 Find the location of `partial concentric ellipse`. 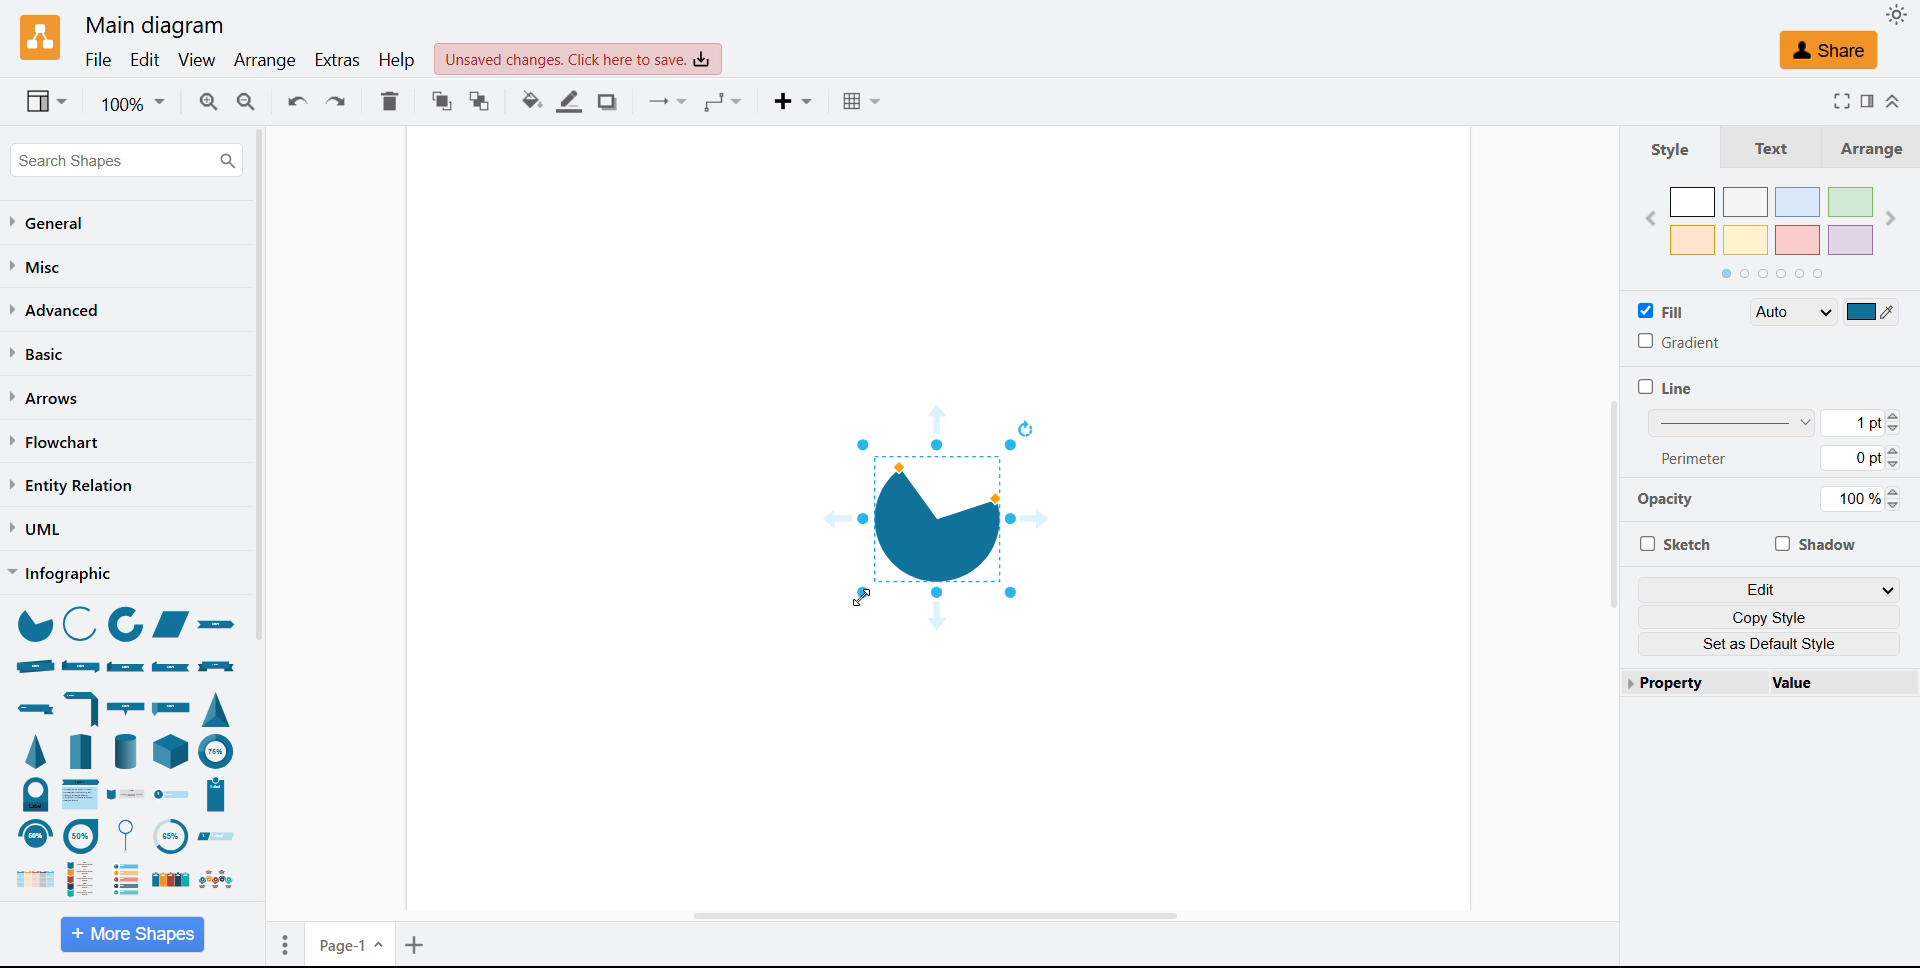

partial concentric ellipse is located at coordinates (127, 626).